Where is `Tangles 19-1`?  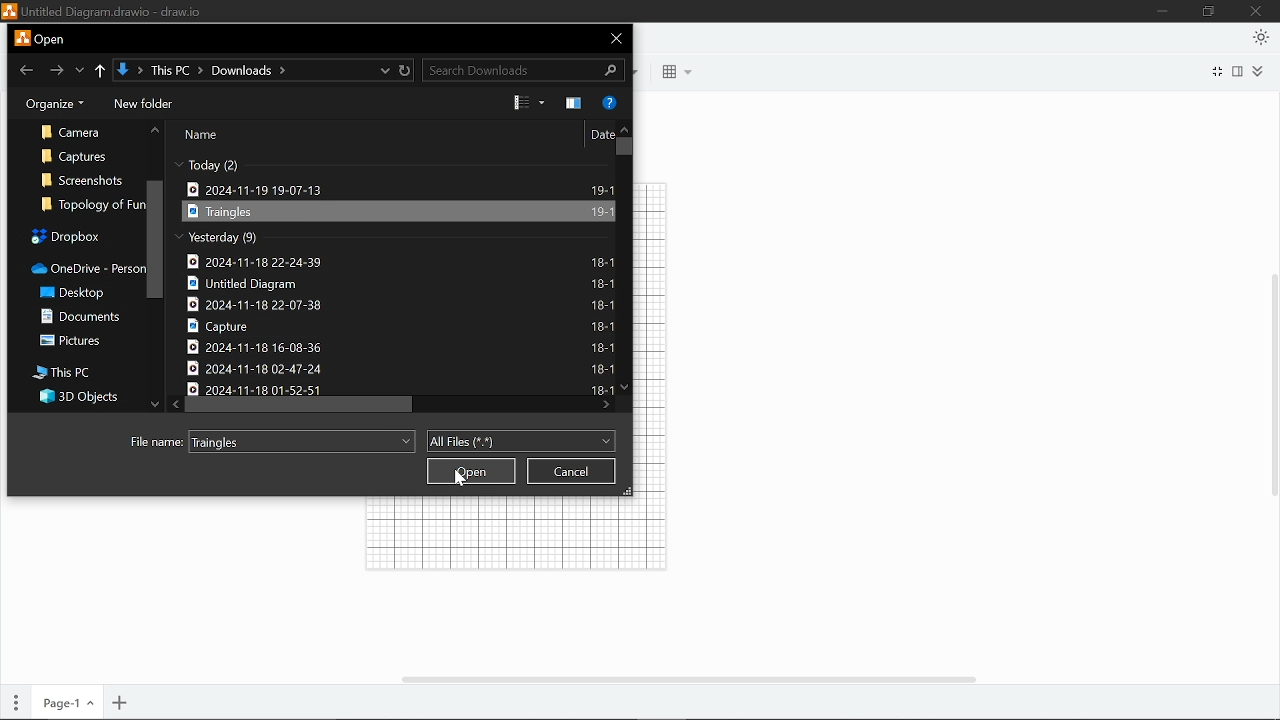
Tangles 19-1 is located at coordinates (397, 212).